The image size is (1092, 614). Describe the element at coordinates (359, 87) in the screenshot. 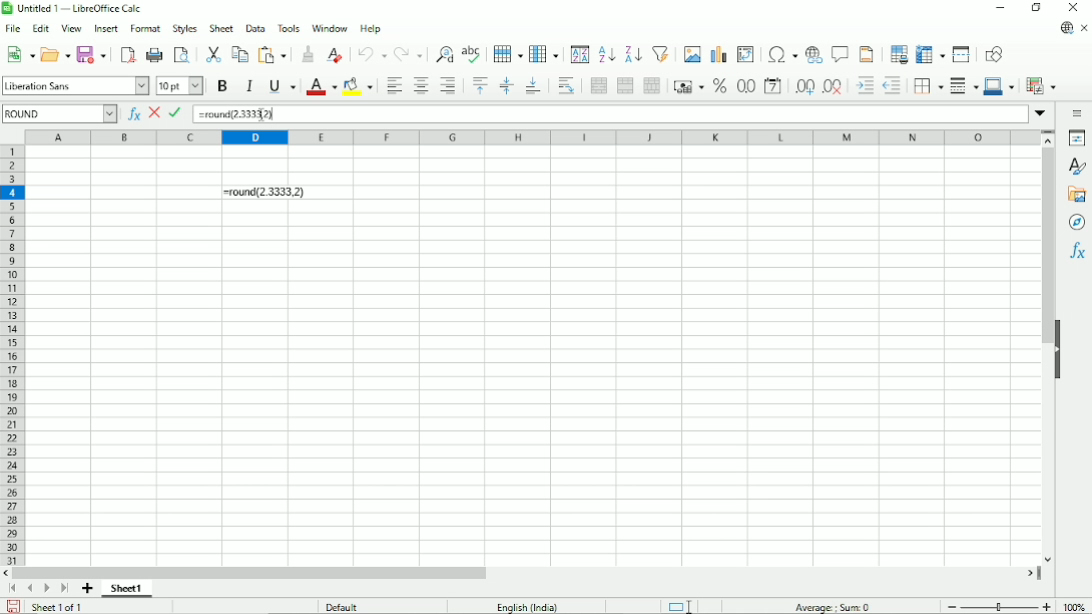

I see `Background color` at that location.